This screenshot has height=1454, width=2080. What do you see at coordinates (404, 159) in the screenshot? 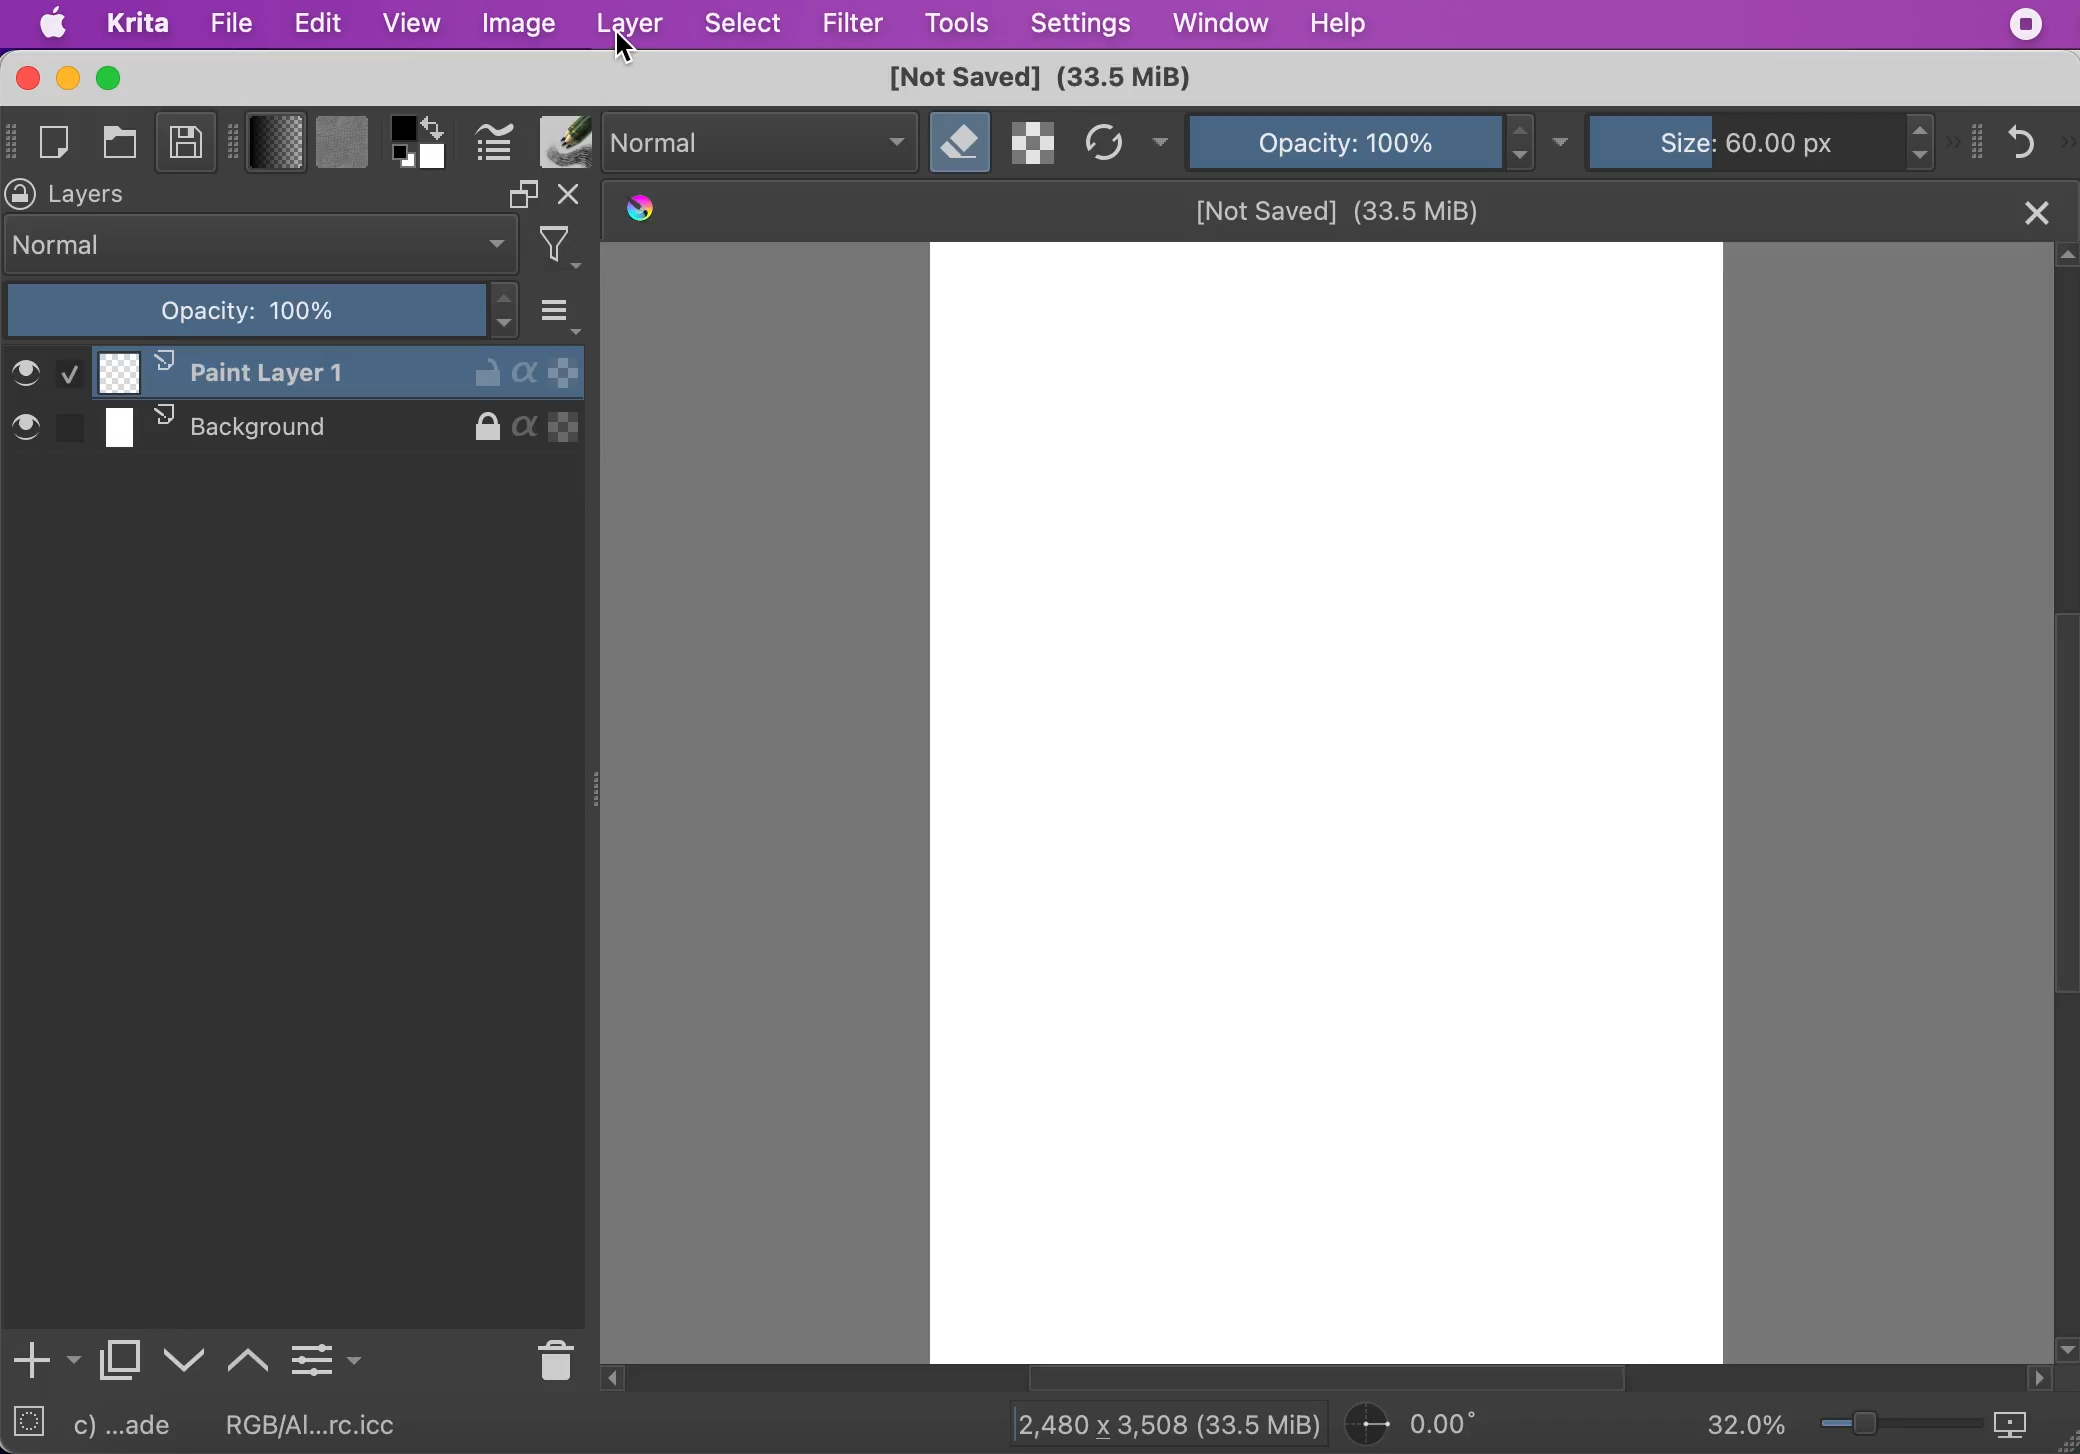
I see `set foreground and background color` at bounding box center [404, 159].